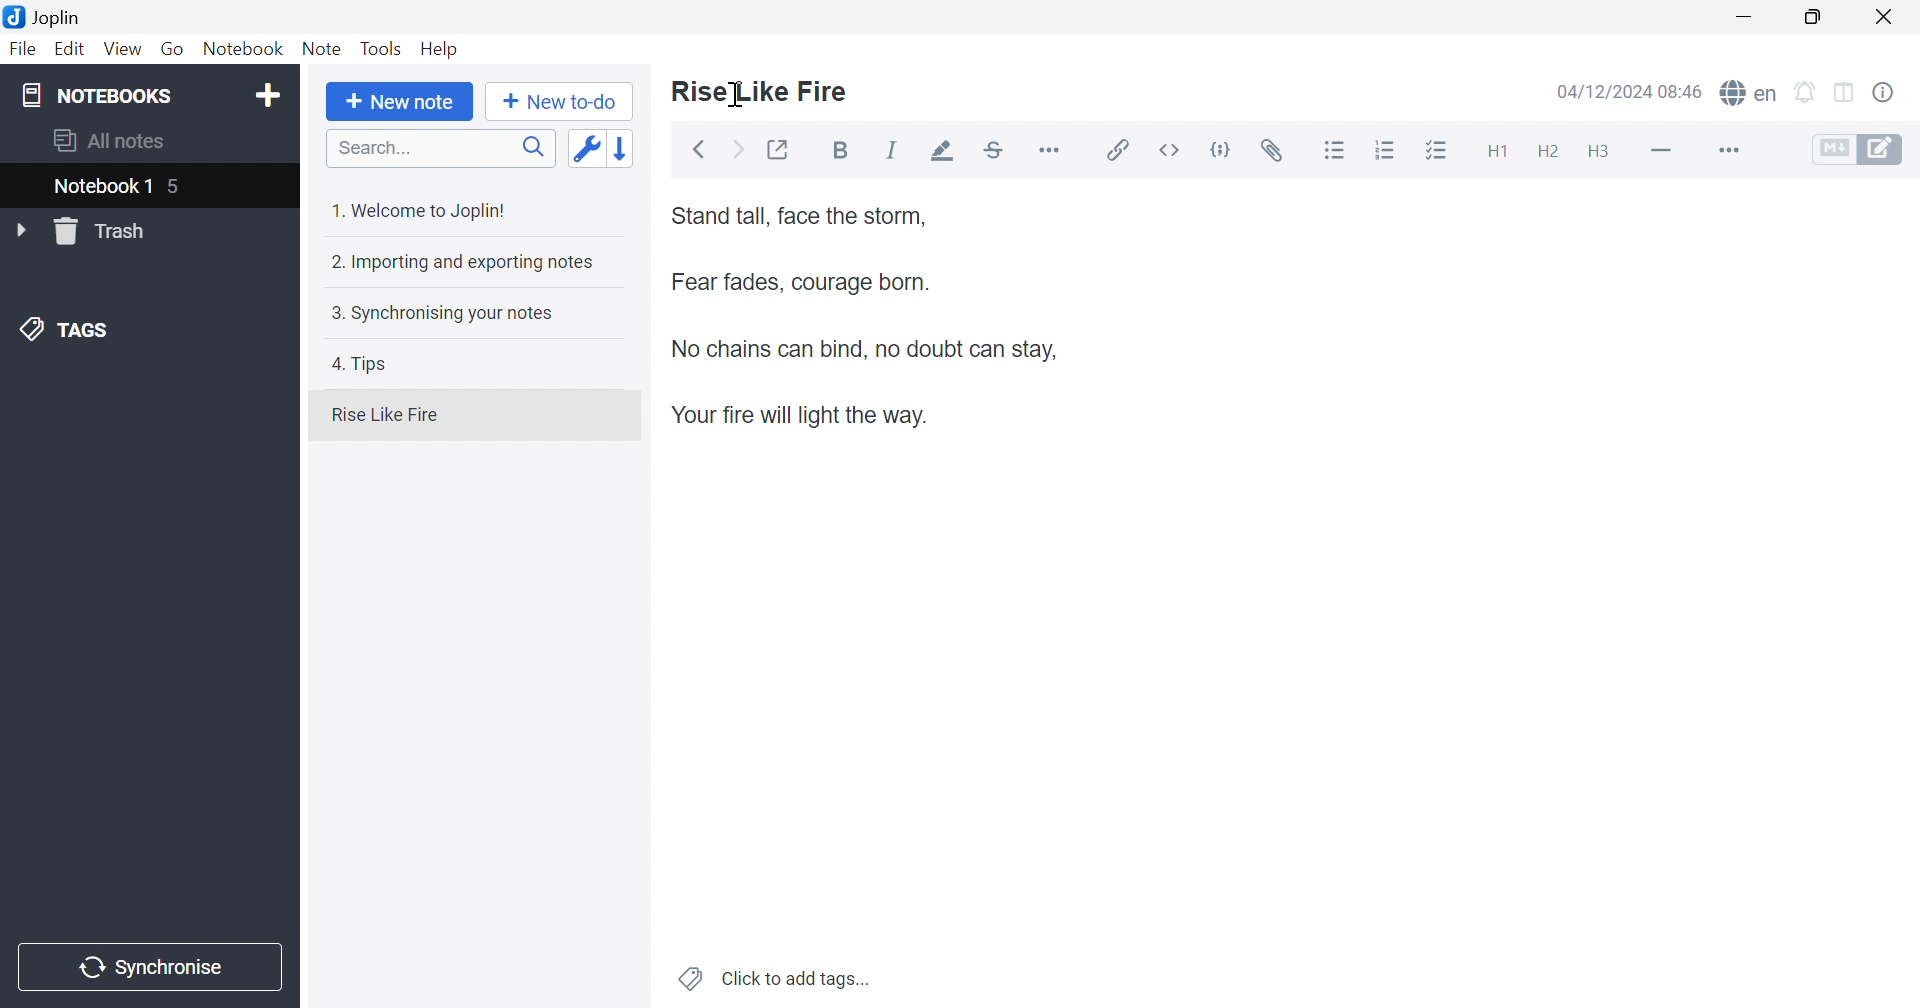 This screenshot has width=1920, height=1008. What do you see at coordinates (1337, 153) in the screenshot?
I see `Bulleted list` at bounding box center [1337, 153].